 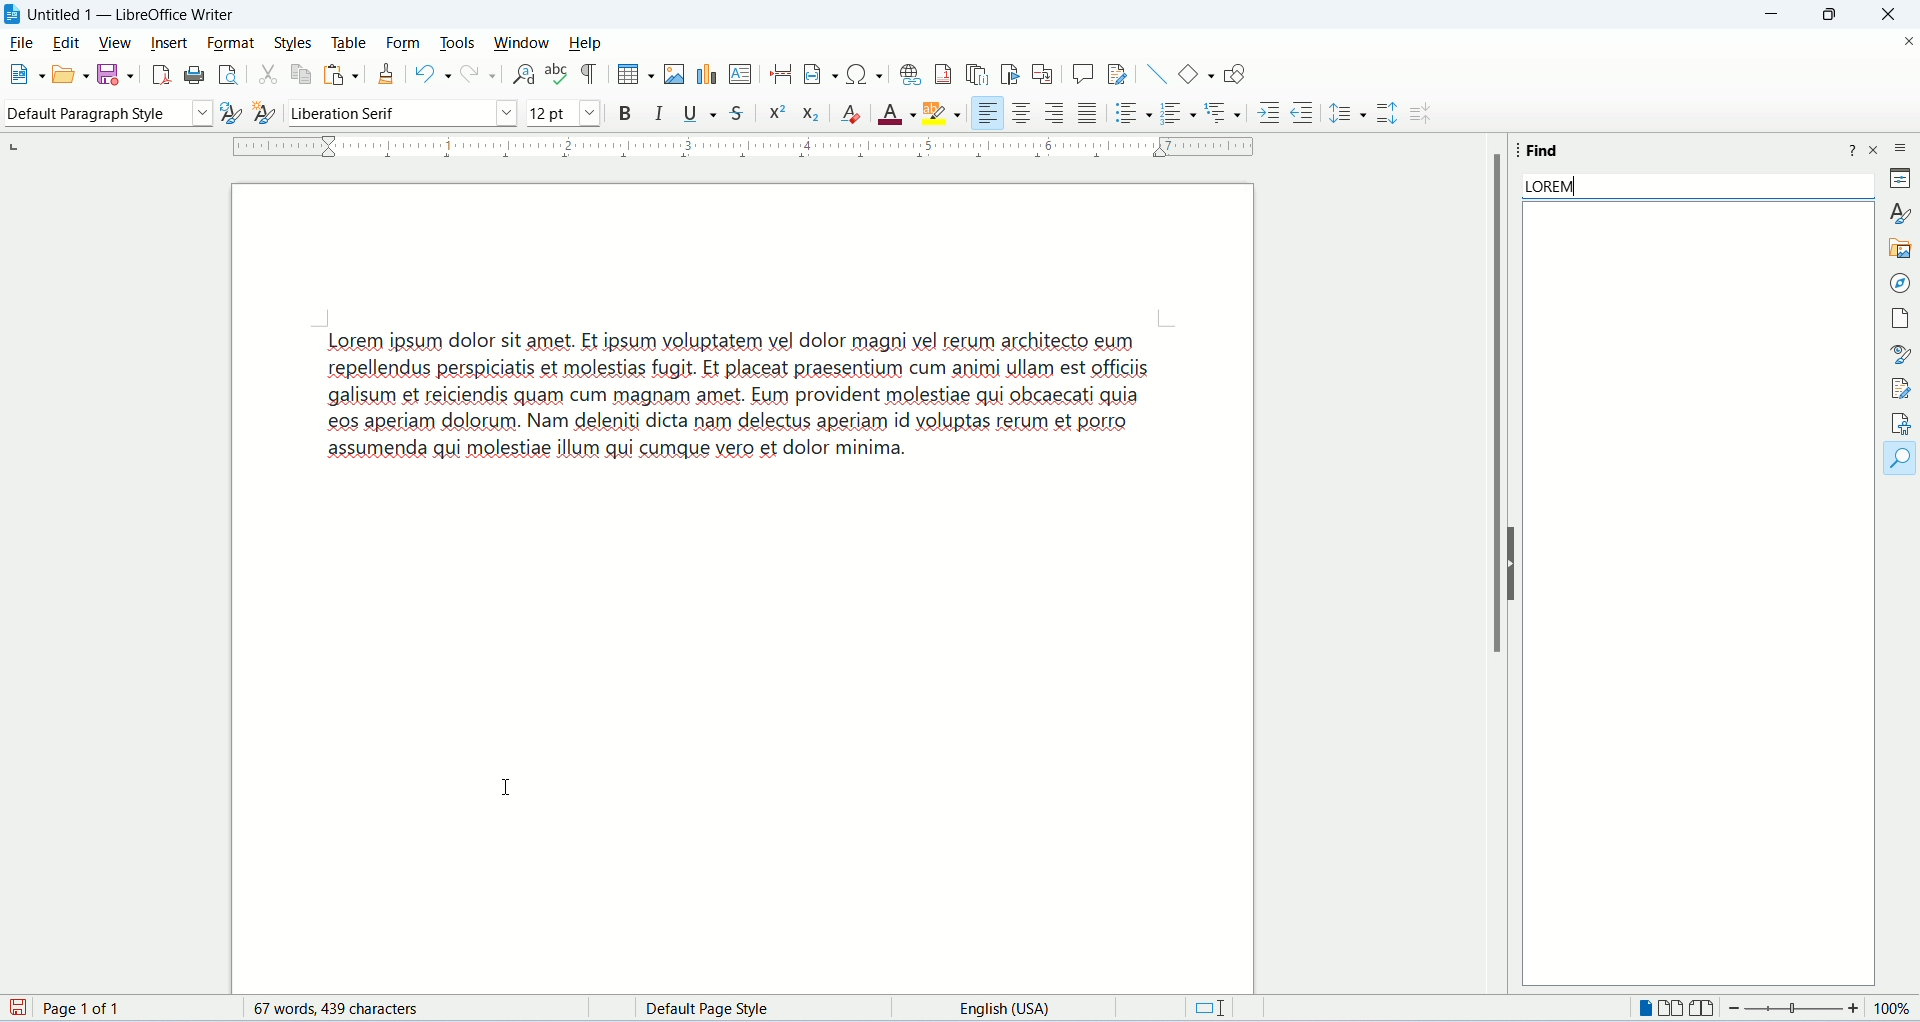 I want to click on save, so click(x=116, y=75).